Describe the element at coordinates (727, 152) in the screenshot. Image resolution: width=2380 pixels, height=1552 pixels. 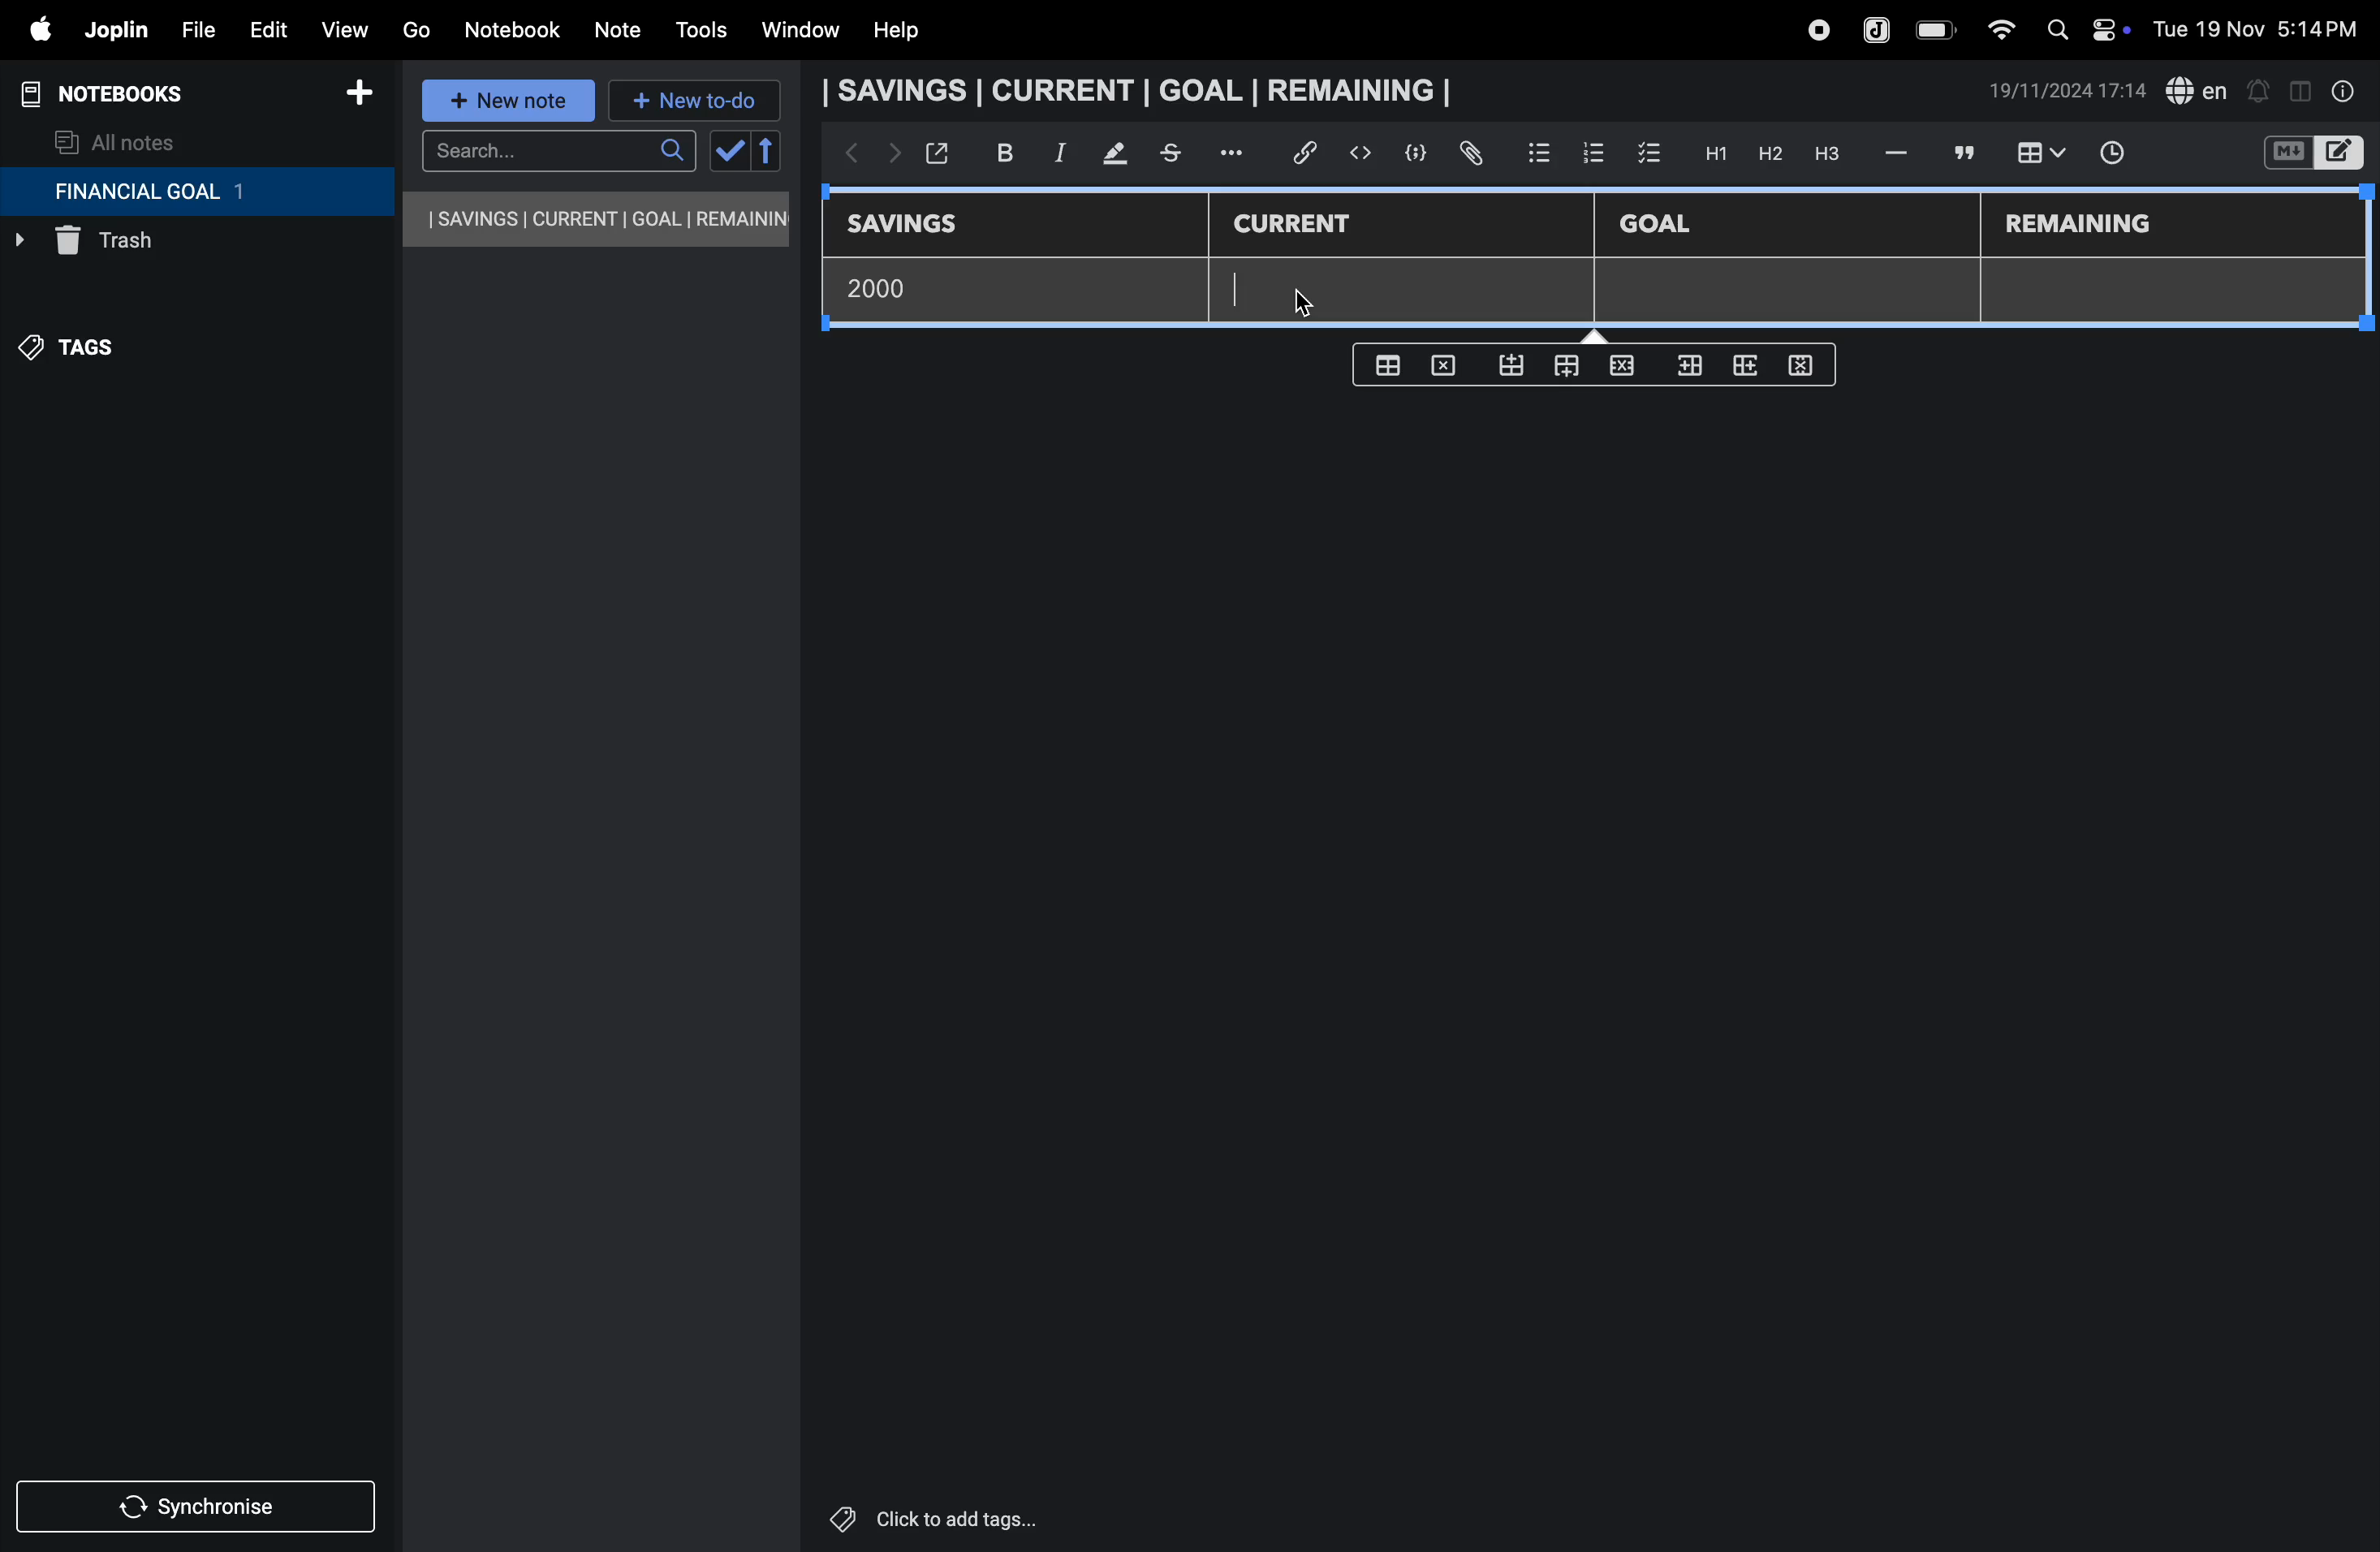
I see `check` at that location.